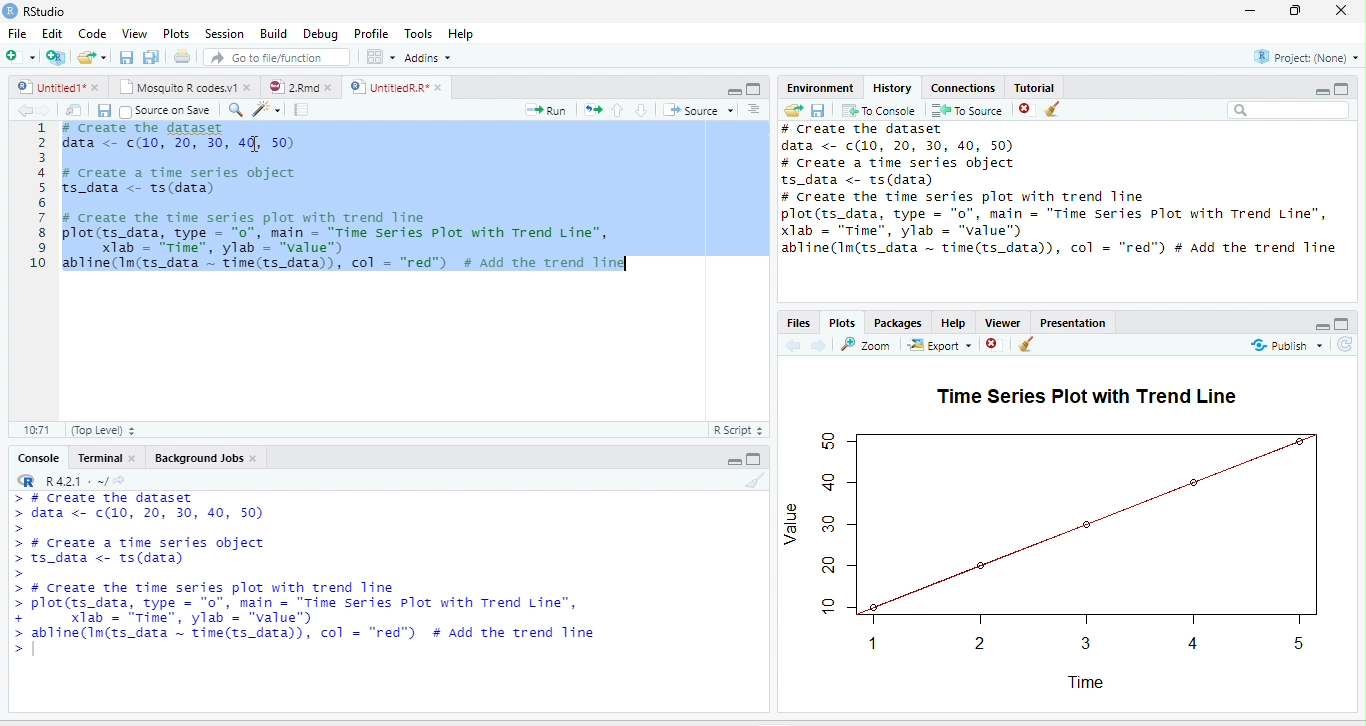 The height and width of the screenshot is (726, 1366). Describe the element at coordinates (1003, 322) in the screenshot. I see `Viewer` at that location.